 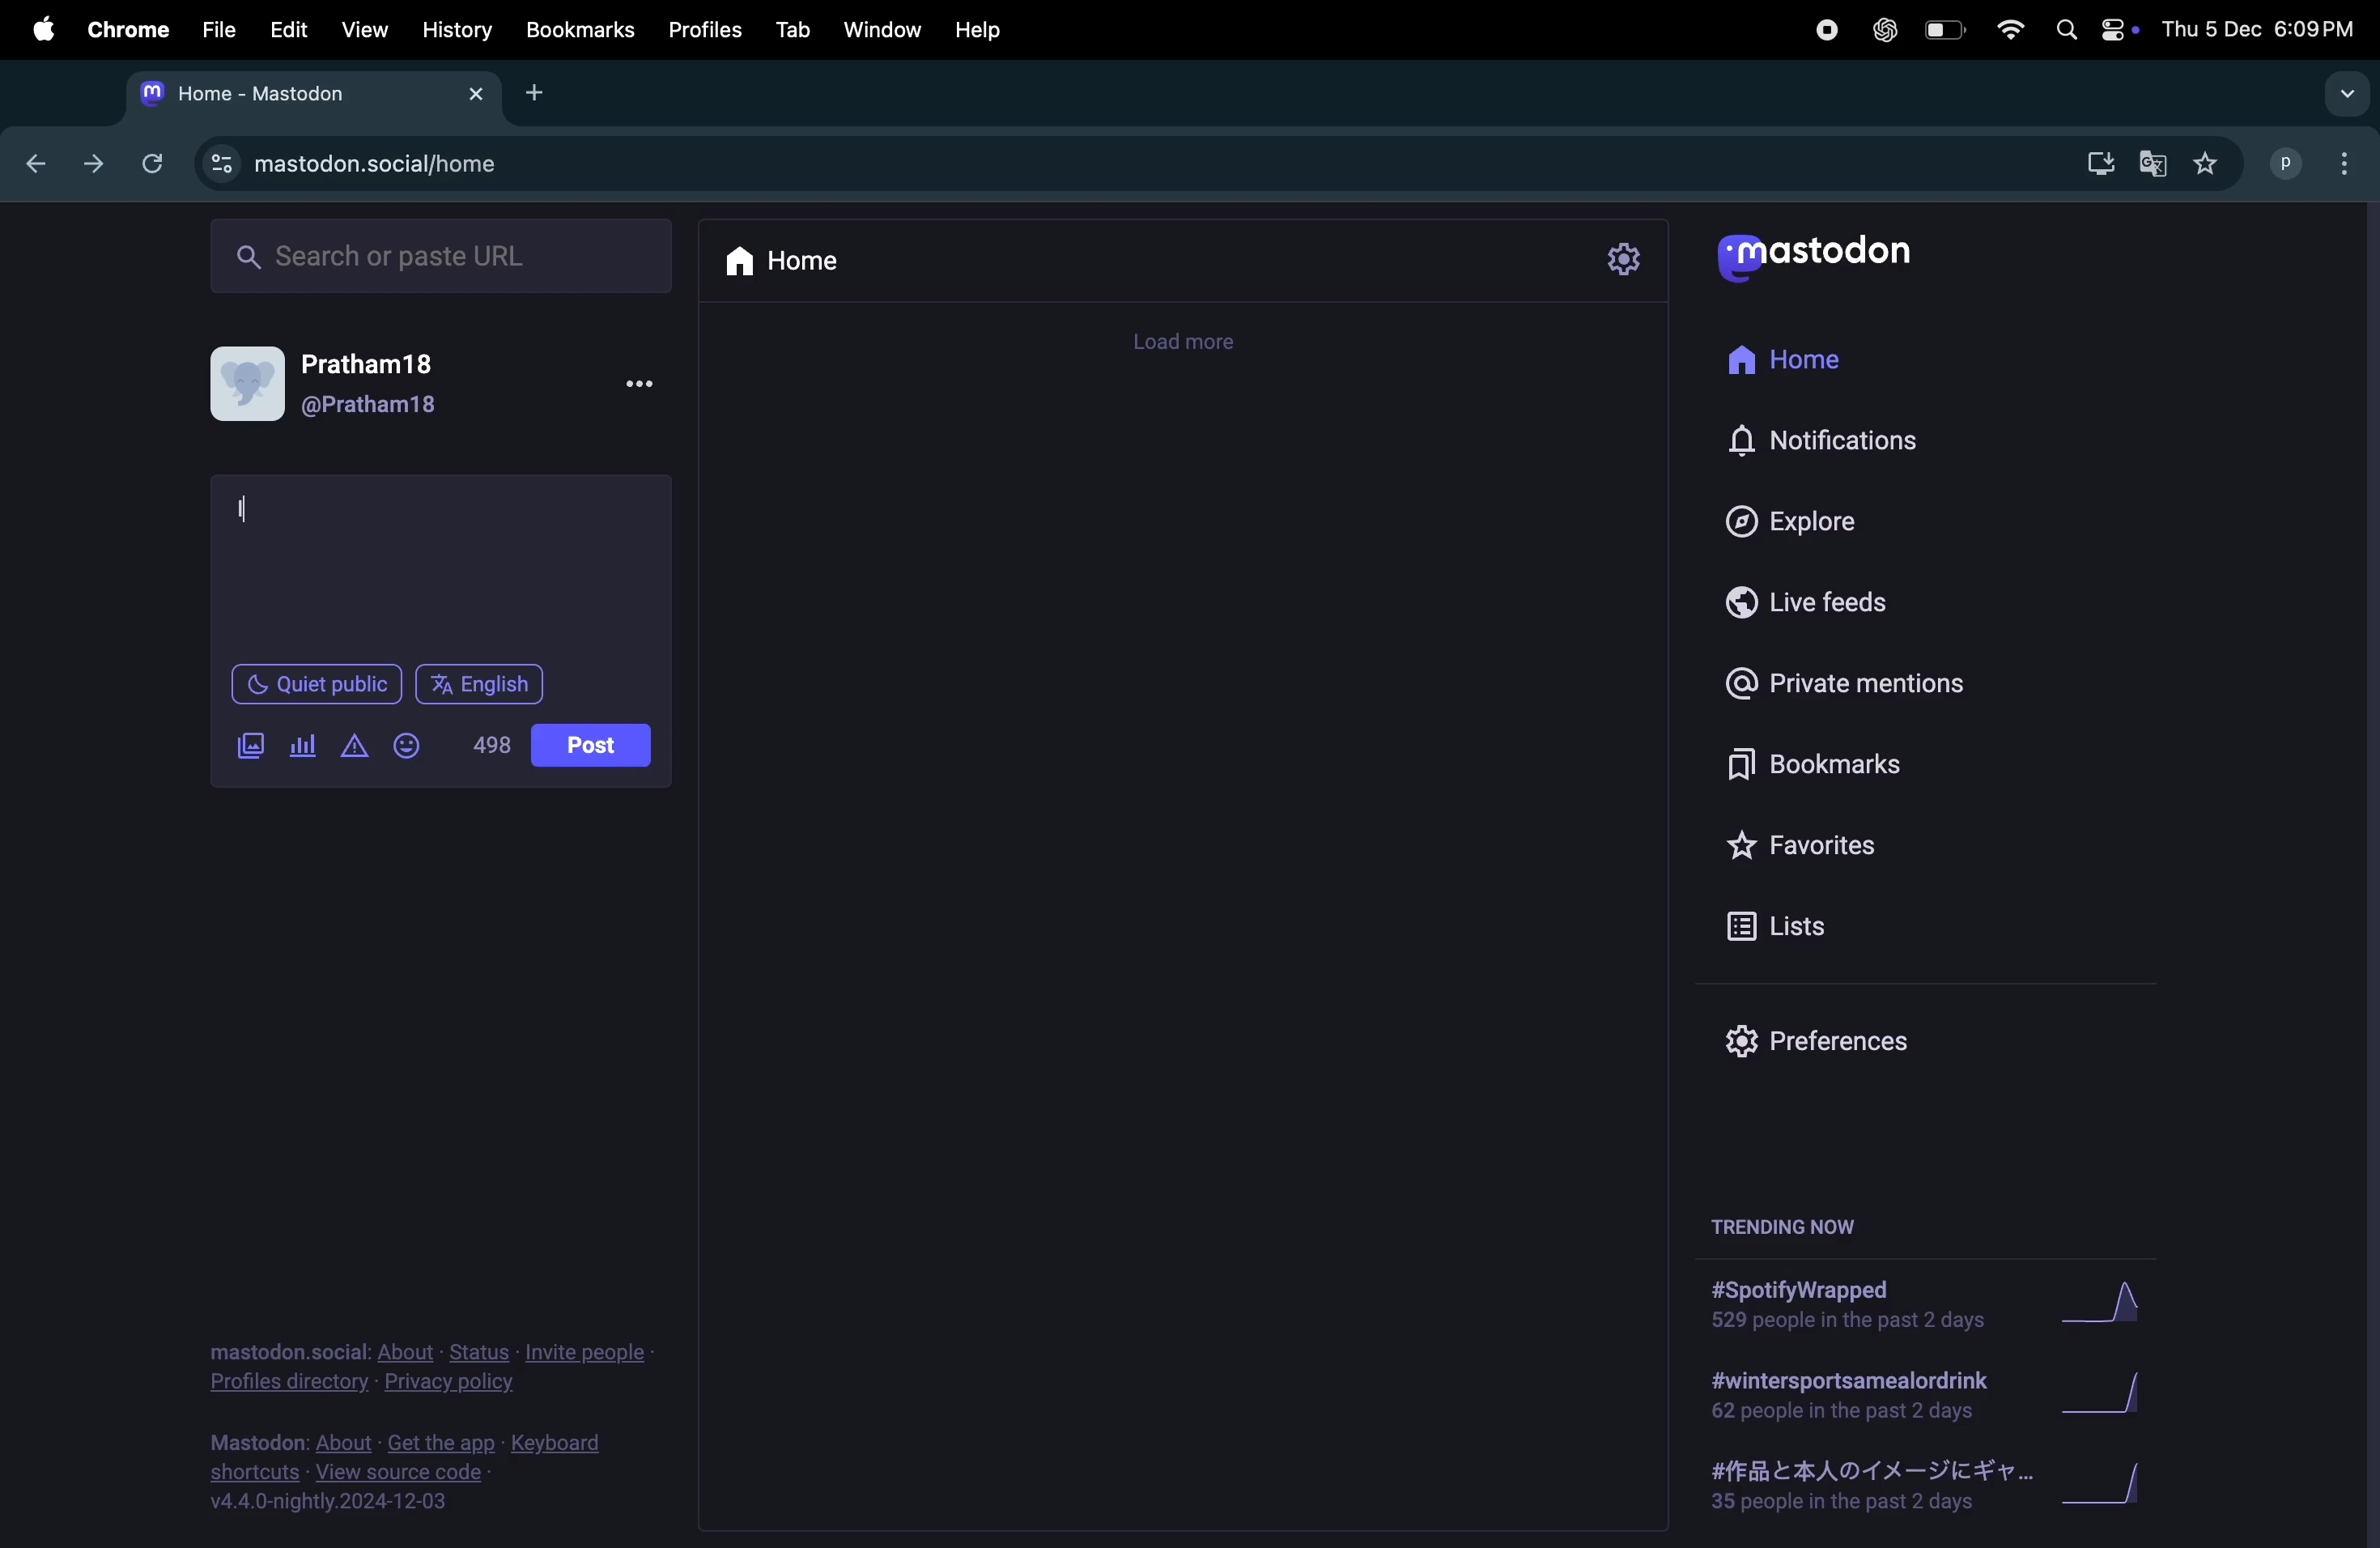 I want to click on view source code, so click(x=427, y=1475).